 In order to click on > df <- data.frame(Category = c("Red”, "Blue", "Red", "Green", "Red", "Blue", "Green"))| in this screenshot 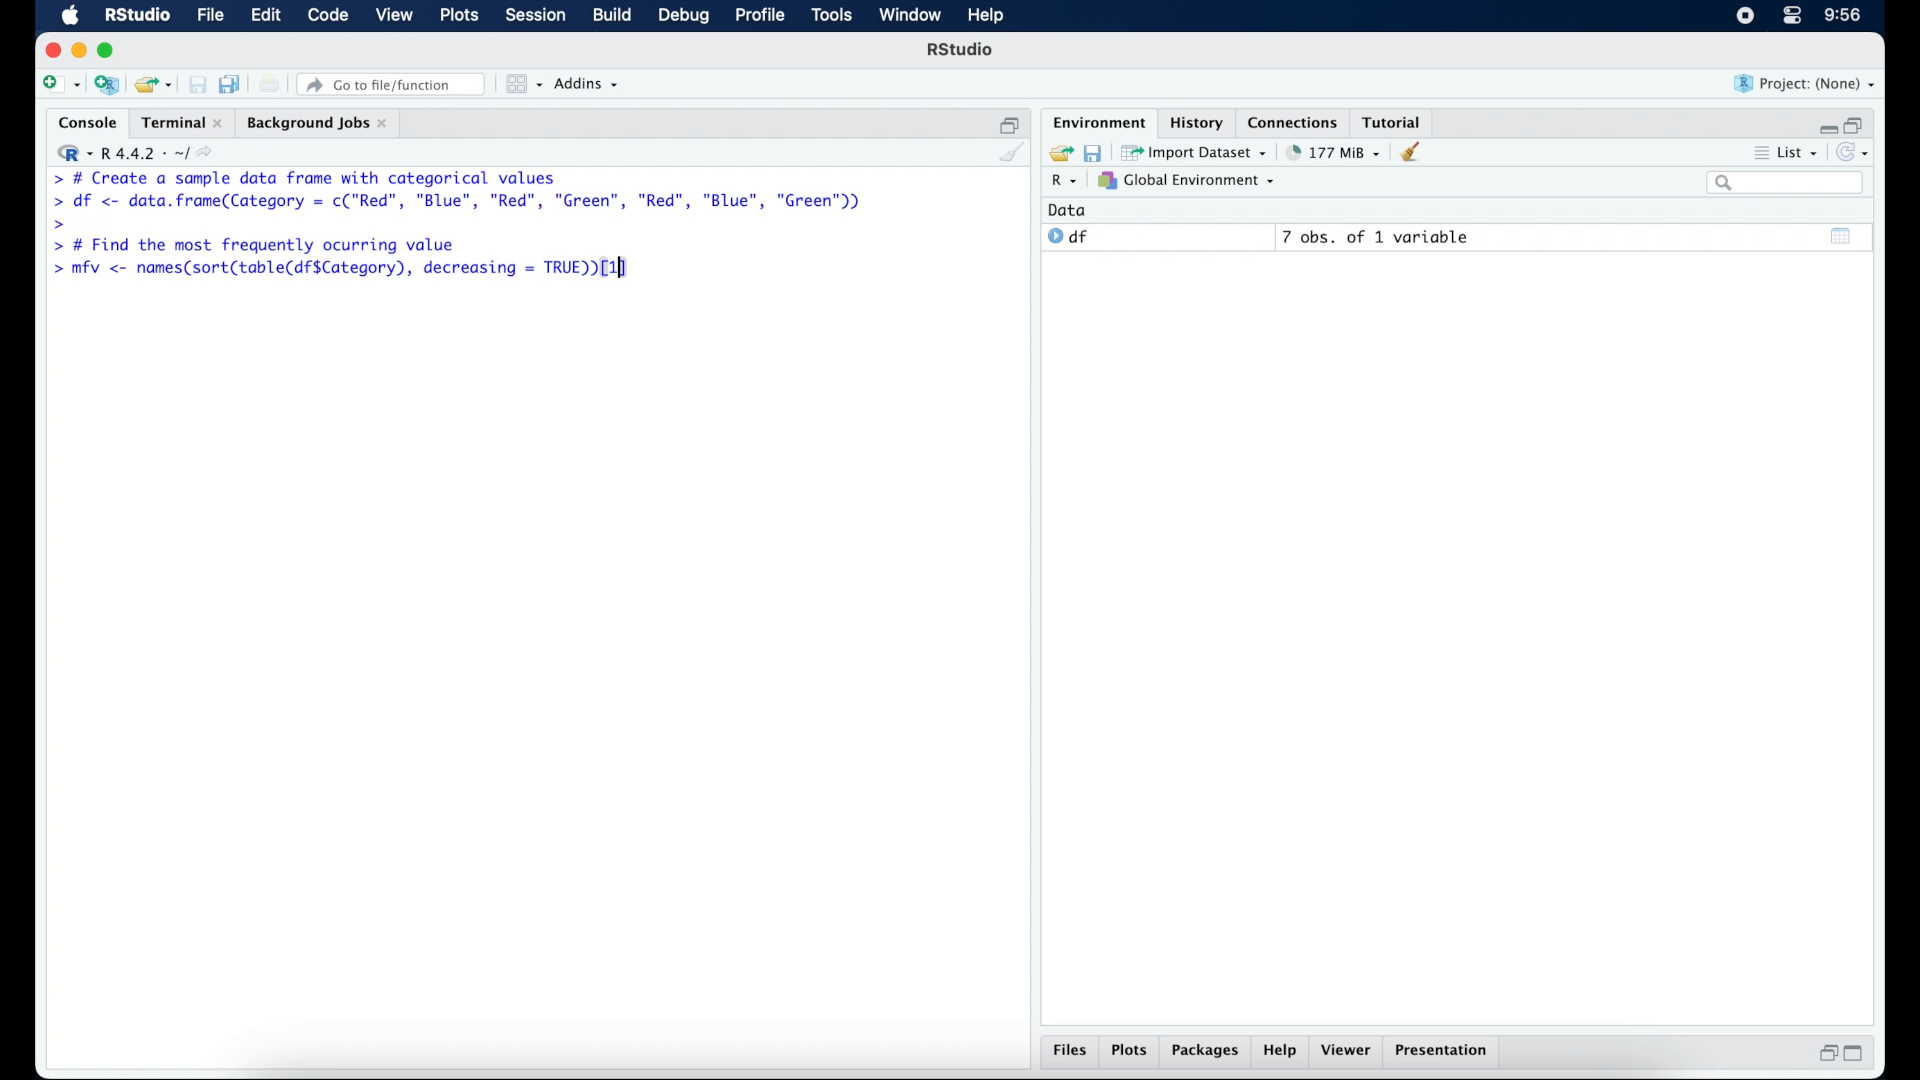, I will do `click(460, 202)`.